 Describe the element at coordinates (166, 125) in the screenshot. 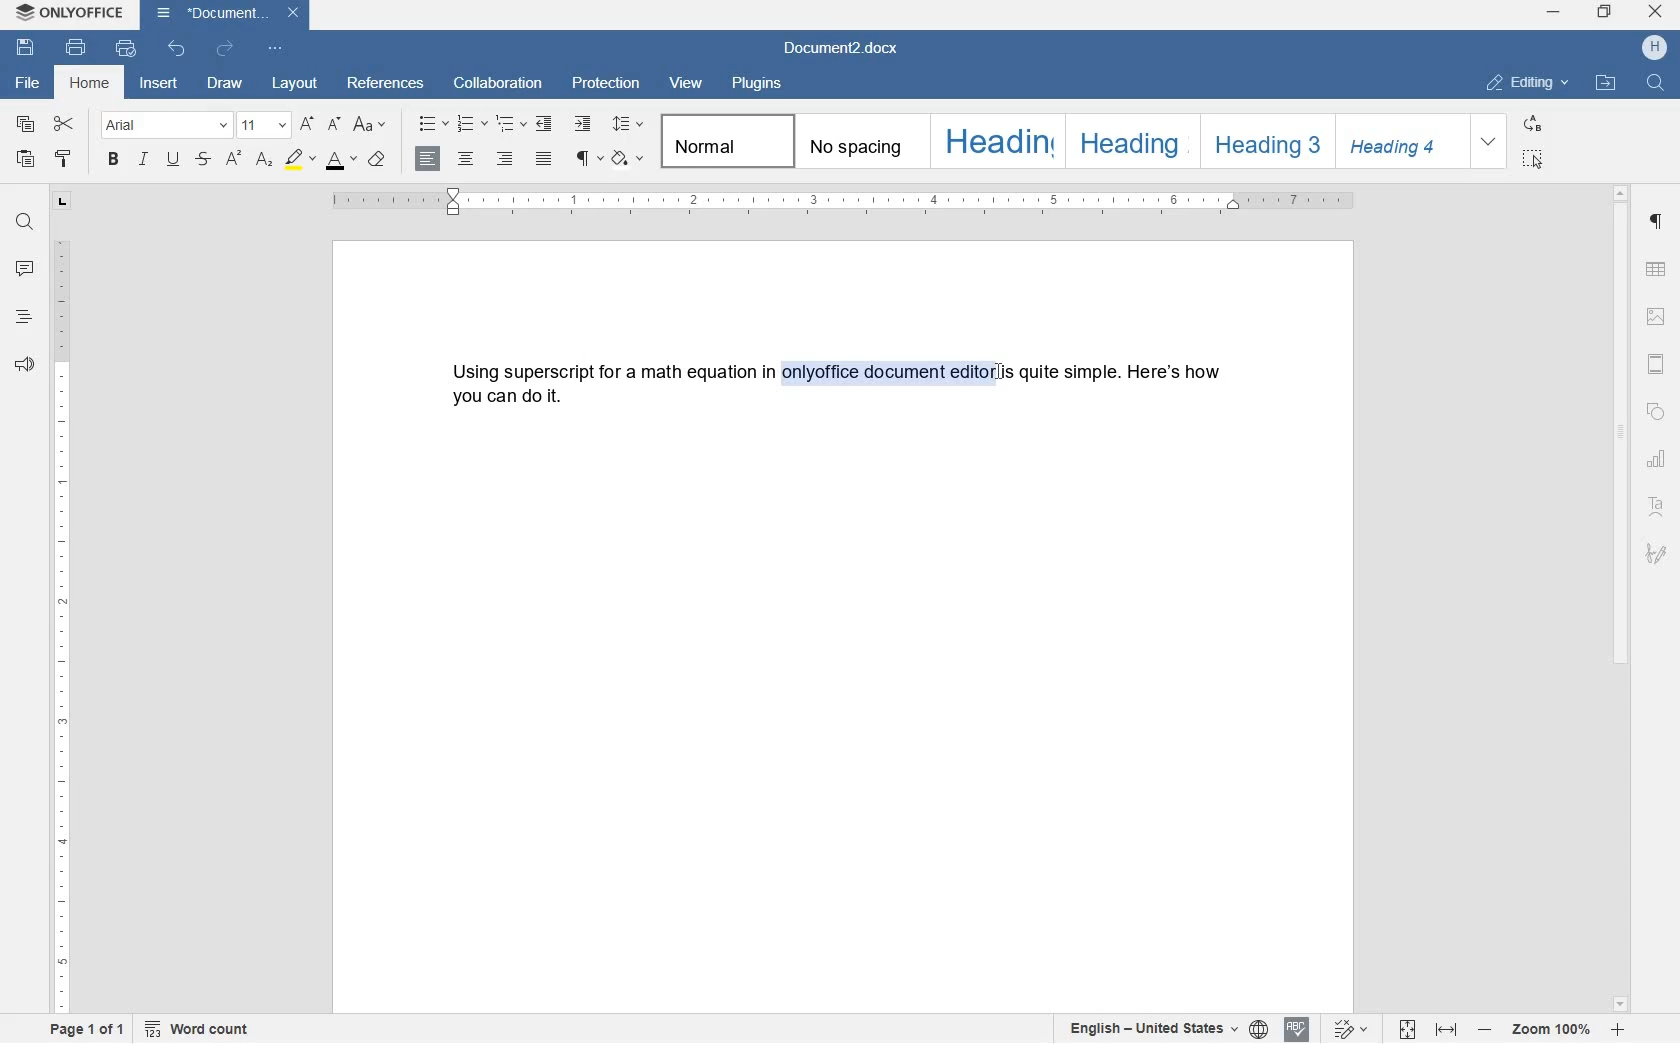

I see `font name` at that location.